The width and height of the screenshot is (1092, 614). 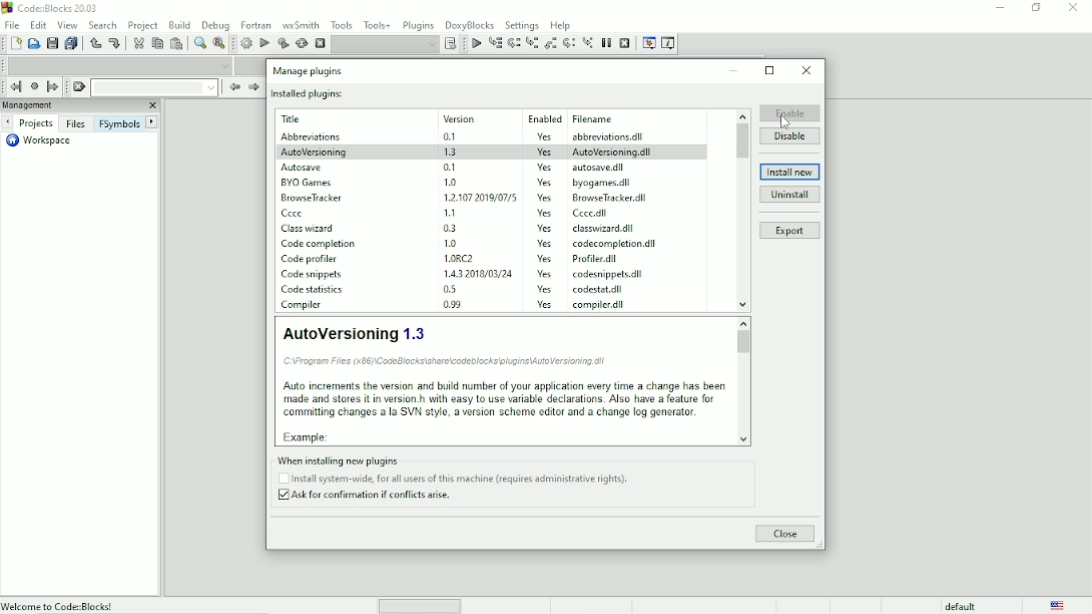 I want to click on Yes, so click(x=544, y=259).